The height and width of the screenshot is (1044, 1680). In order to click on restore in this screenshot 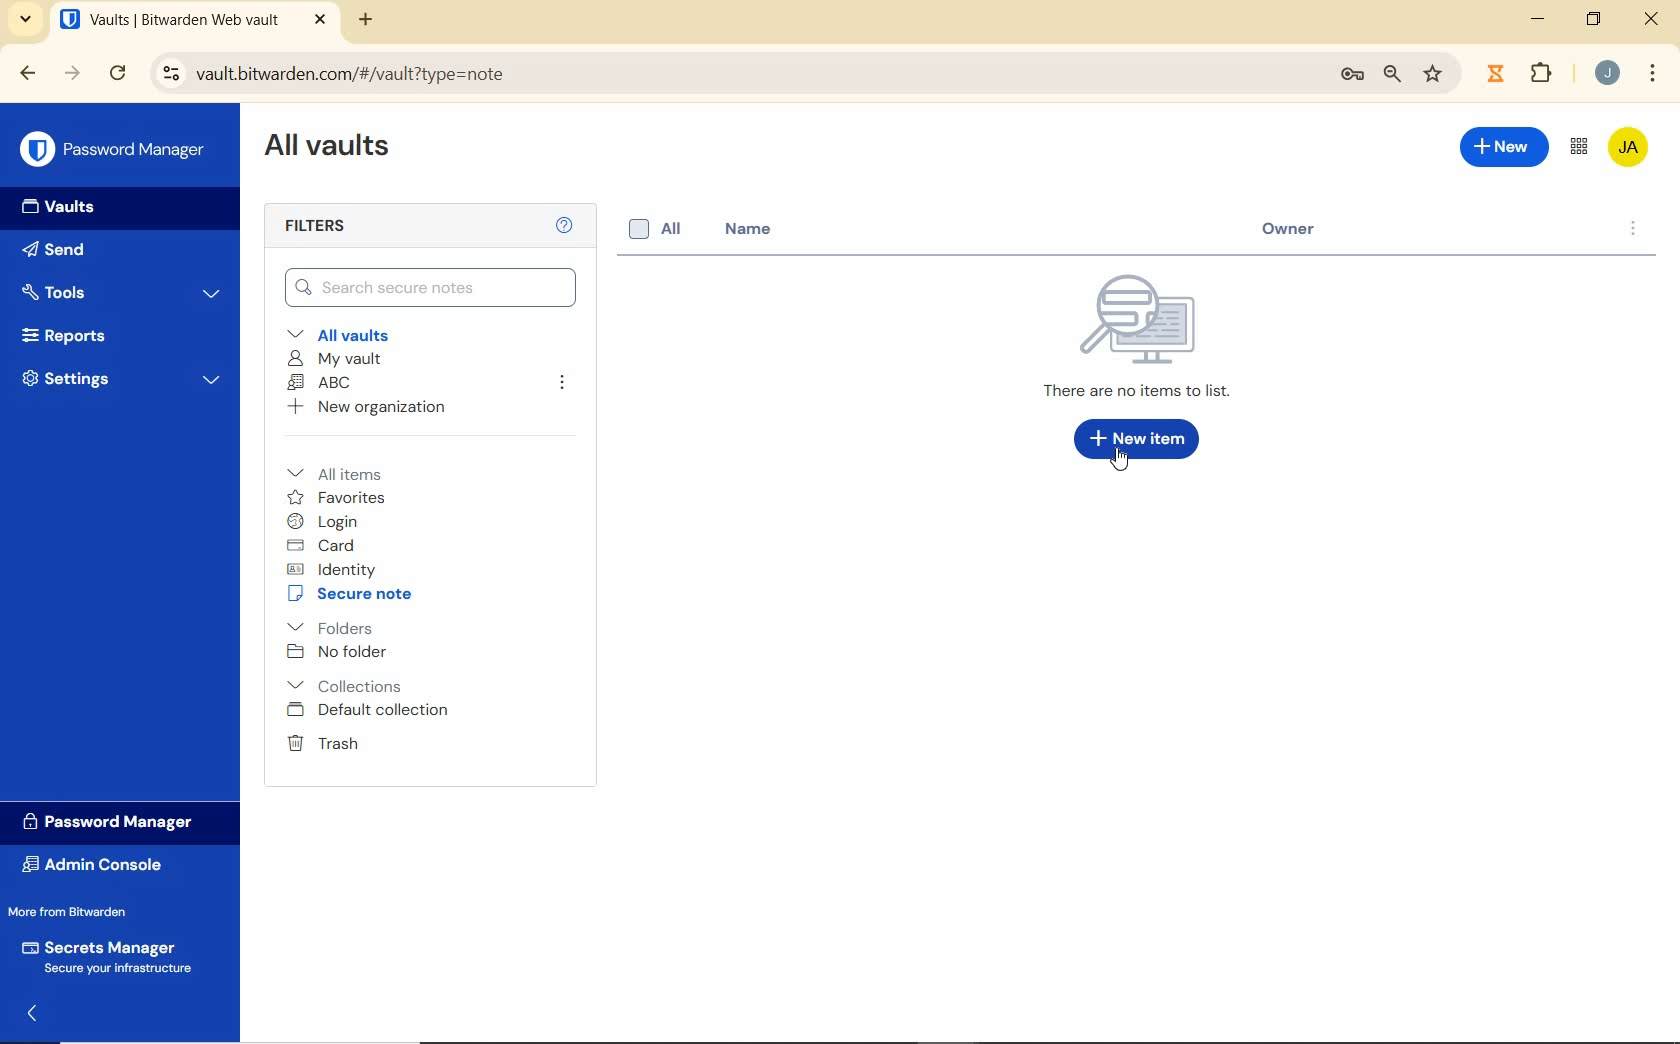, I will do `click(1594, 19)`.